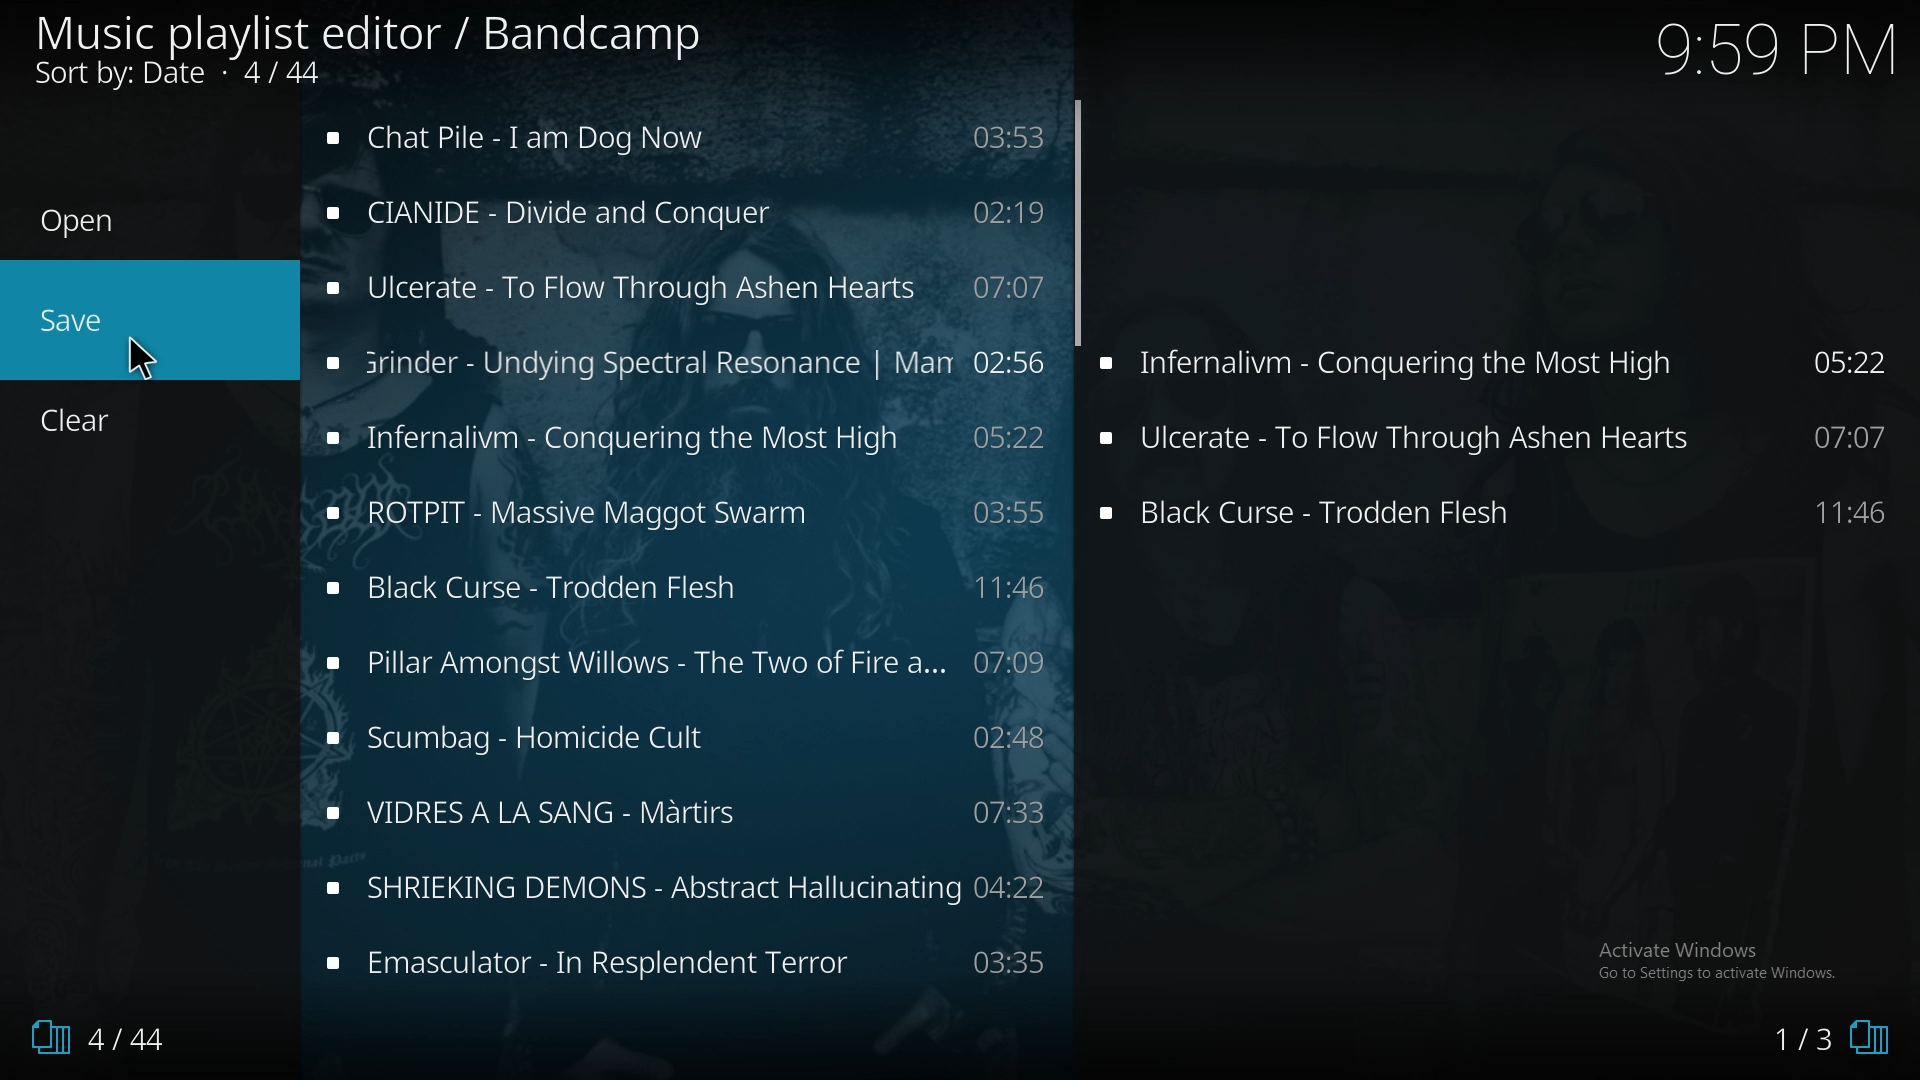 This screenshot has width=1920, height=1080. What do you see at coordinates (212, 76) in the screenshot?
I see `Sort by: Date • 5/44` at bounding box center [212, 76].